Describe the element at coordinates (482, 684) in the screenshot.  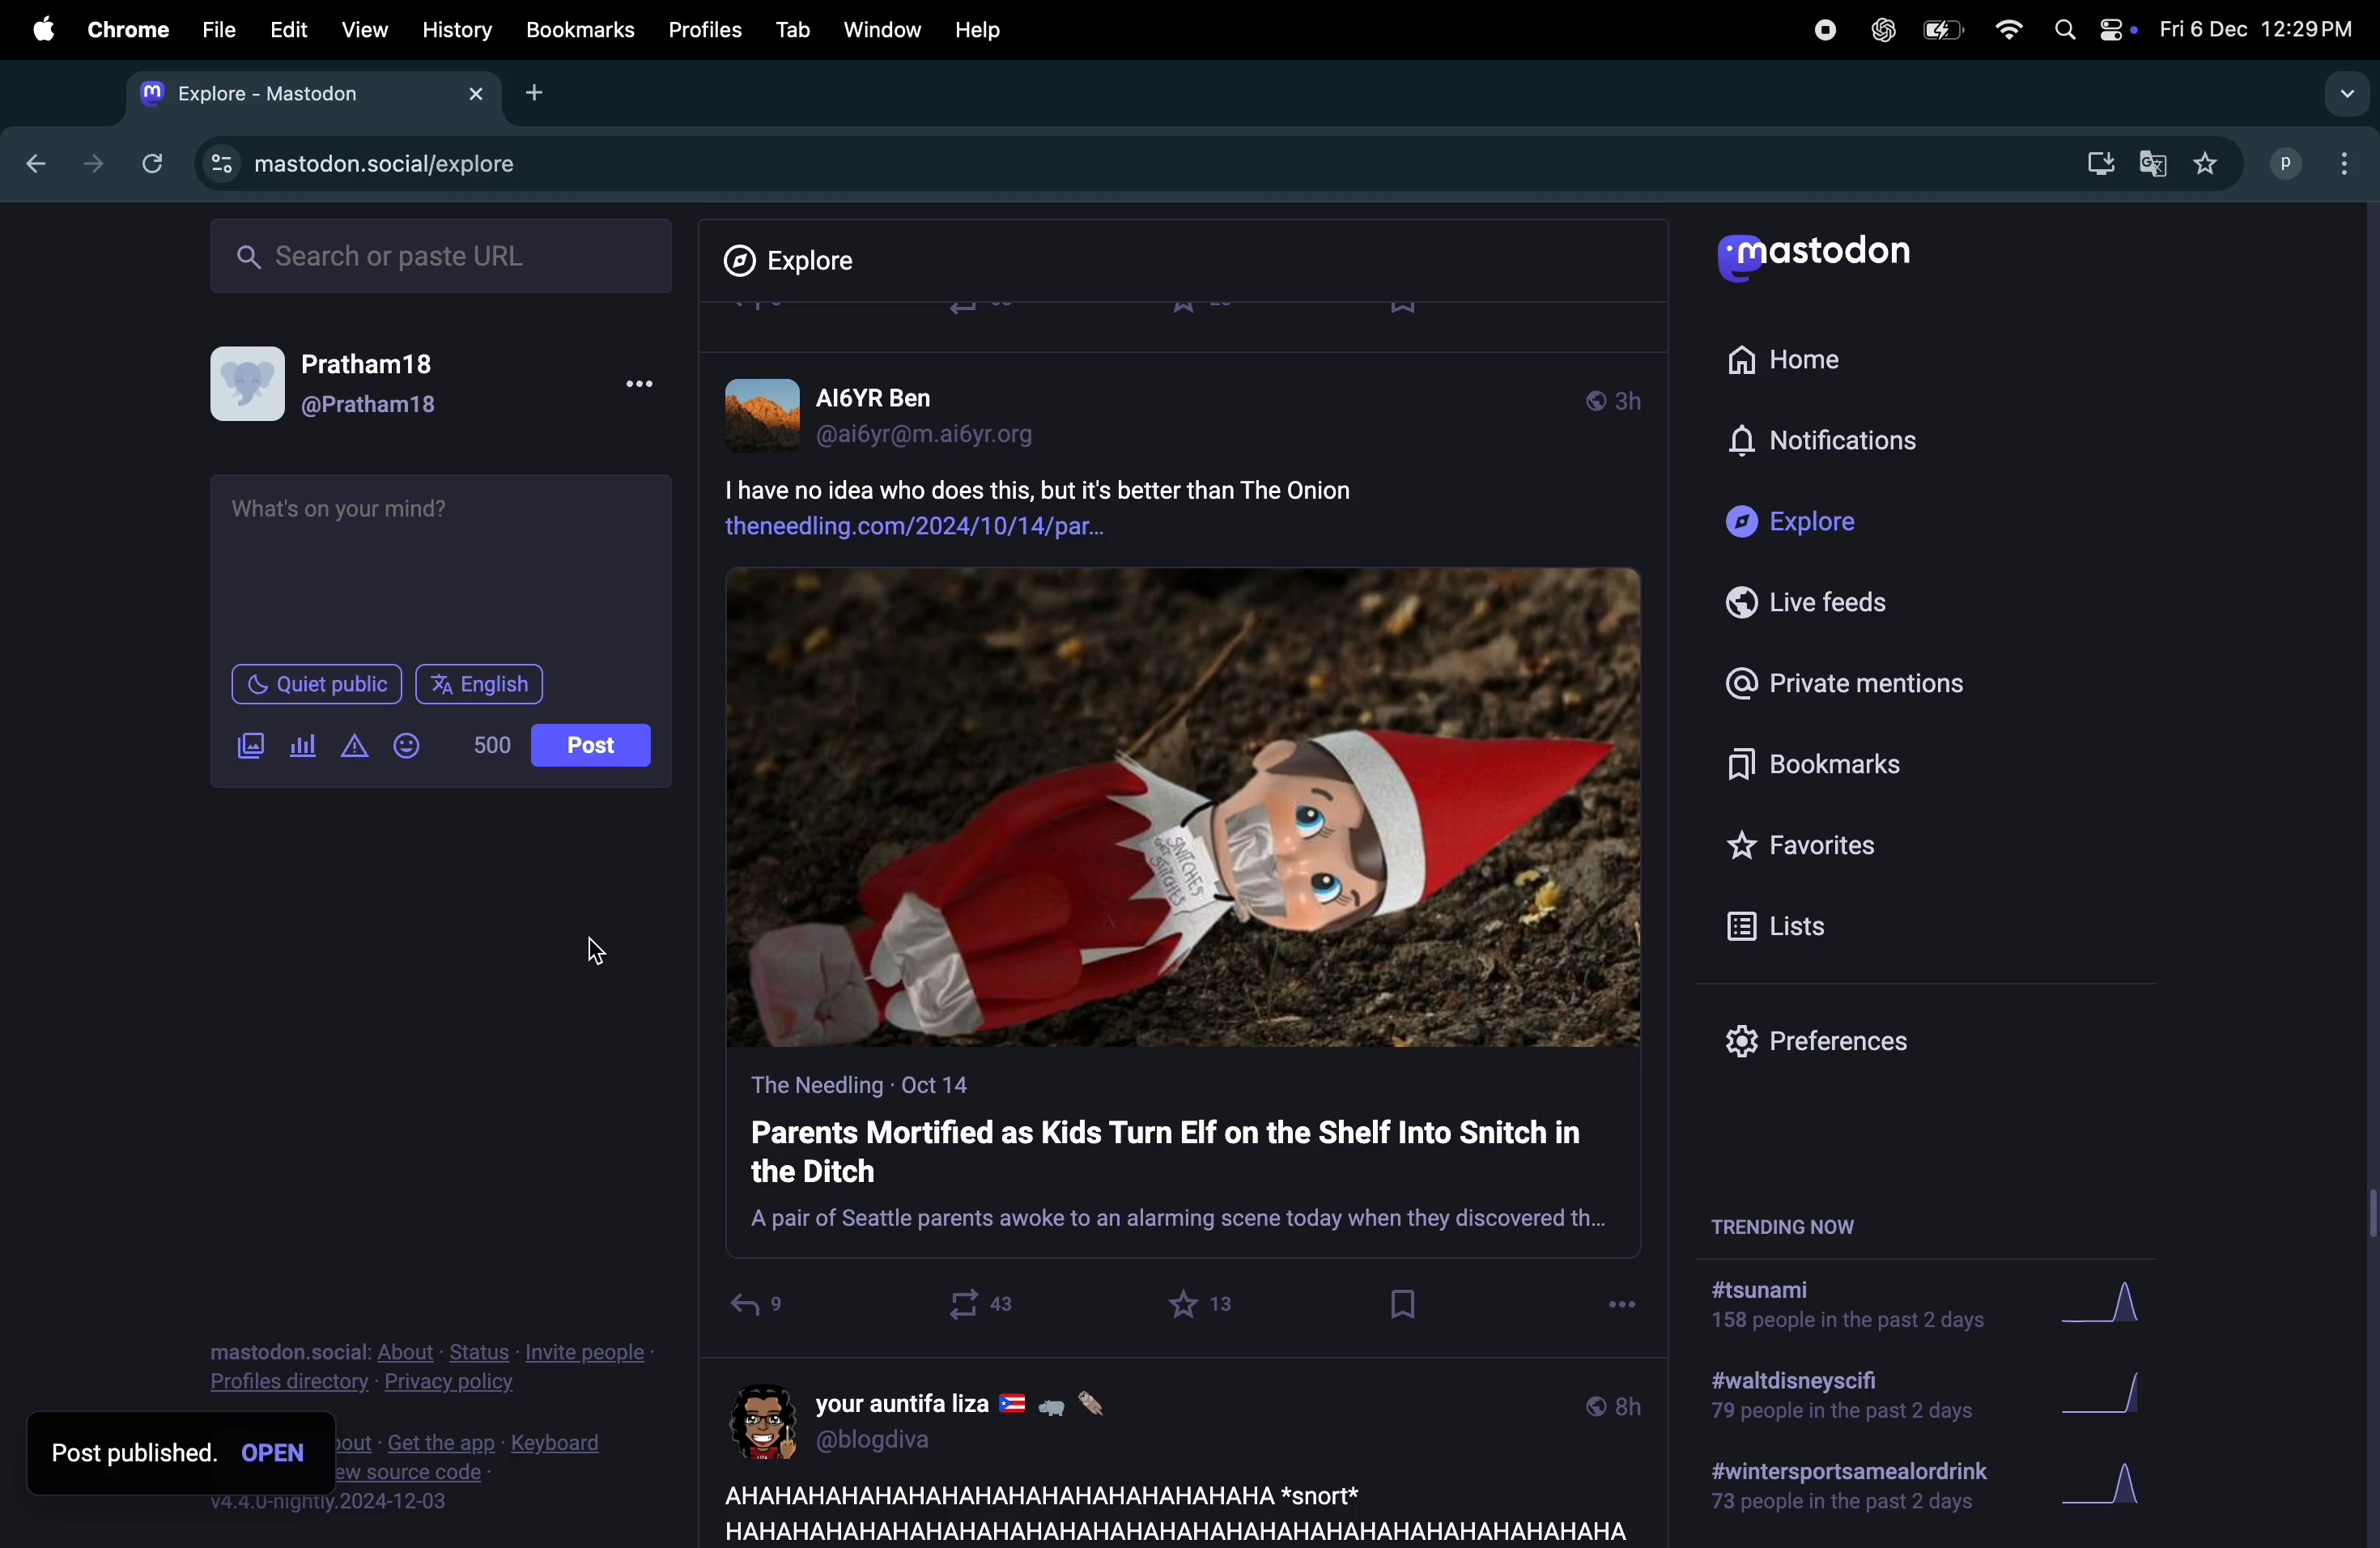
I see `English` at that location.